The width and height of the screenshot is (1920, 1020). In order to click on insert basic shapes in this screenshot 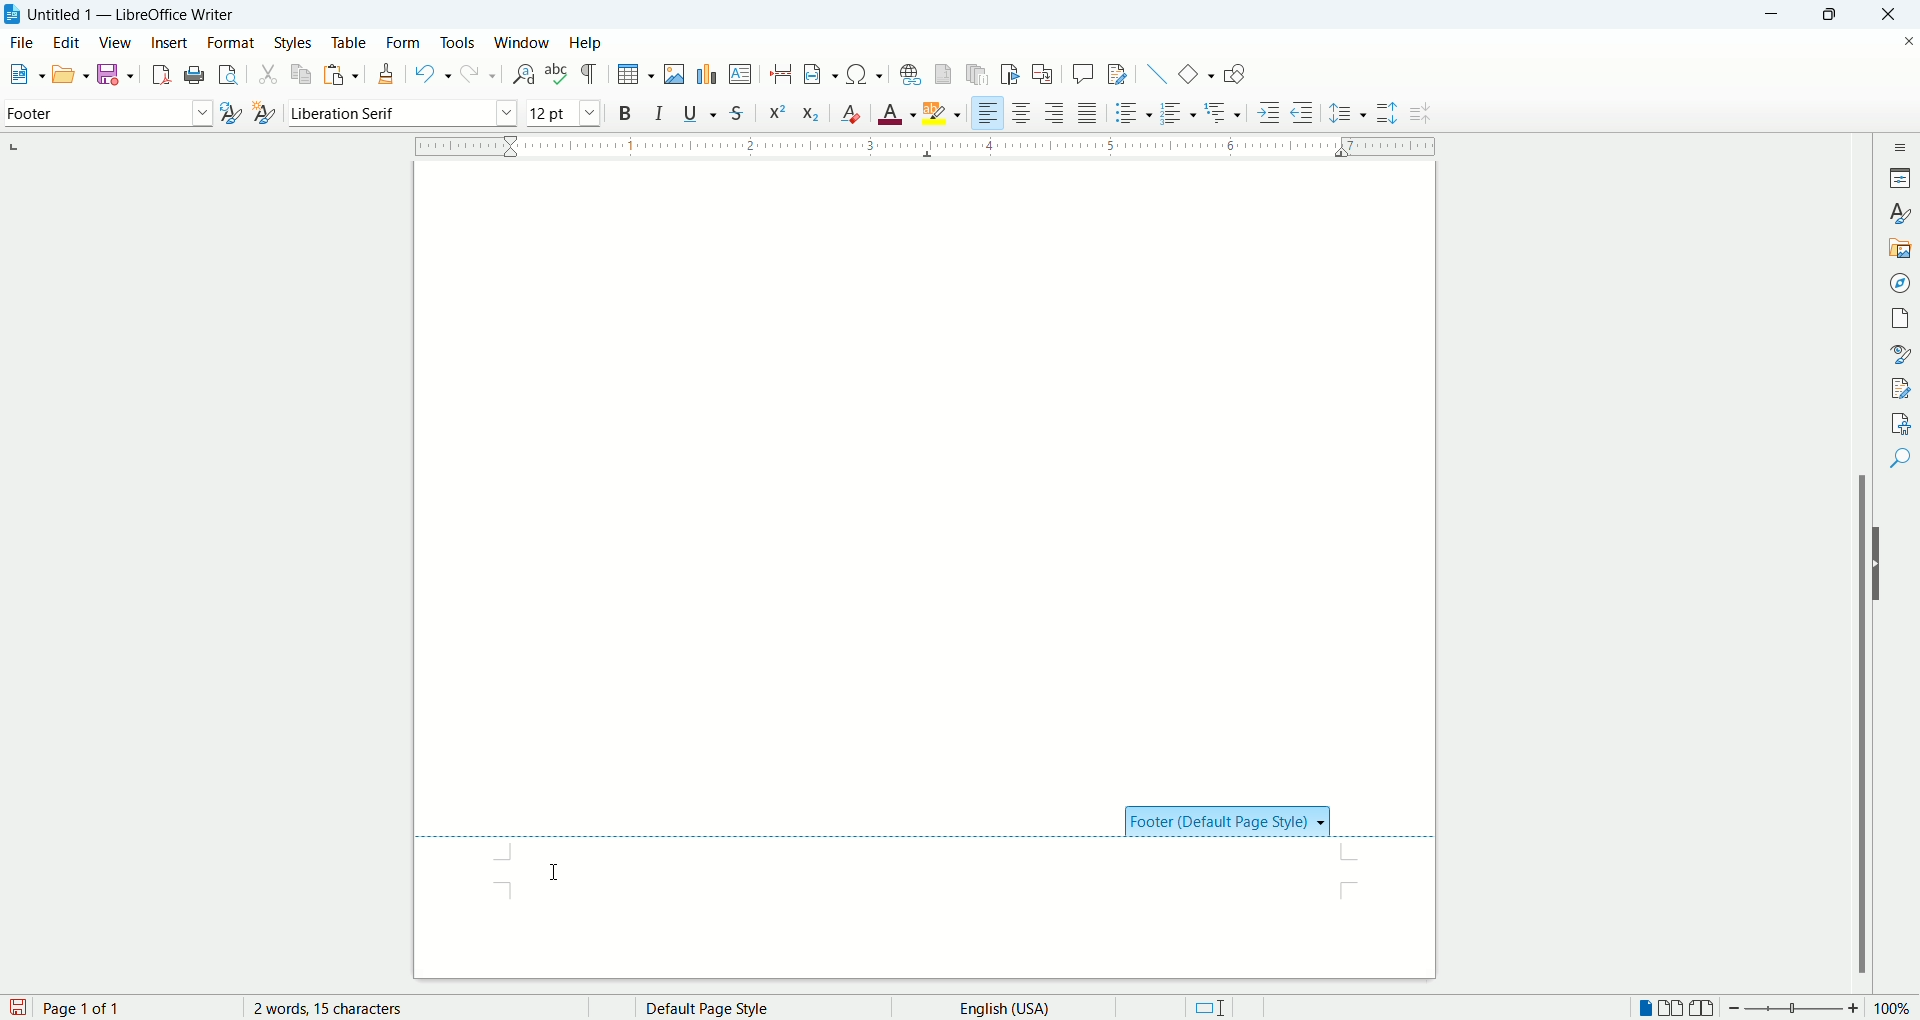, I will do `click(1197, 72)`.